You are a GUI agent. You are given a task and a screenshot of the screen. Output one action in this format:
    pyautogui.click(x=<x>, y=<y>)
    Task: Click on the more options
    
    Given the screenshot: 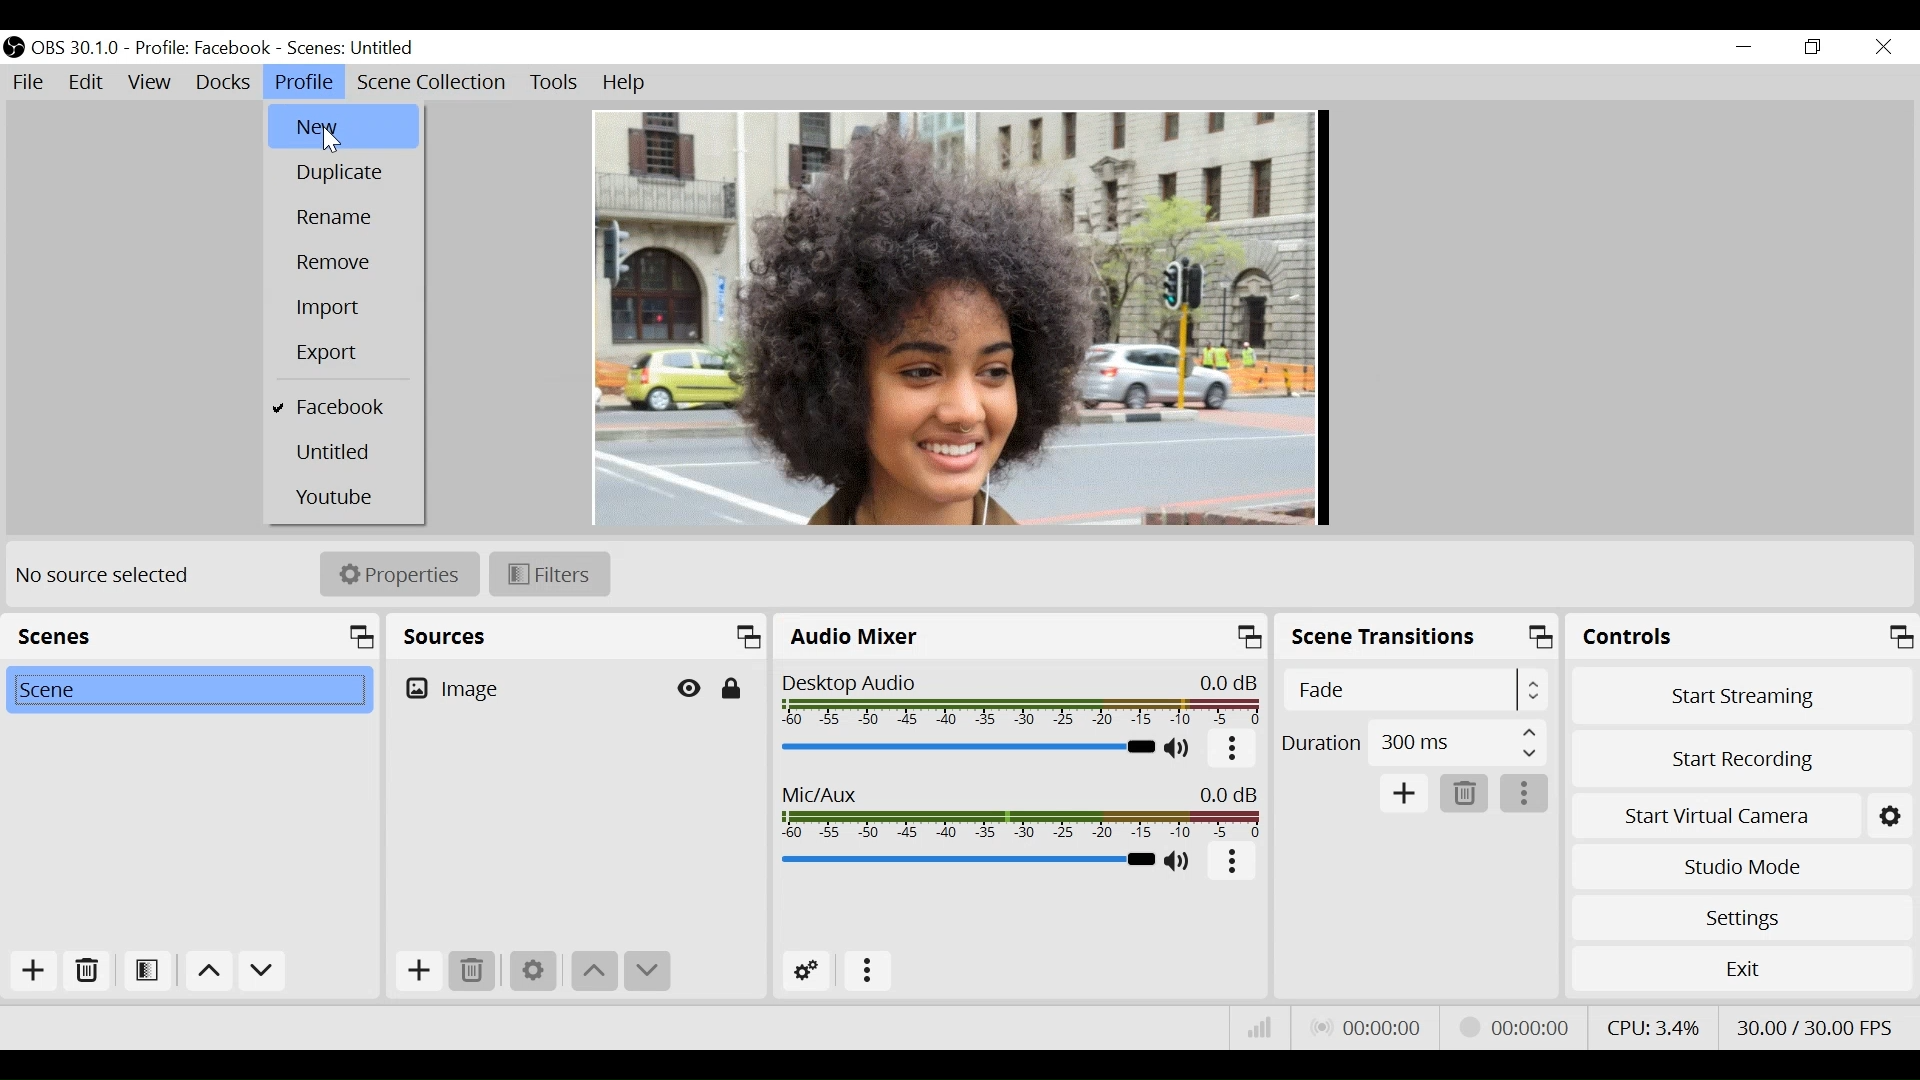 What is the action you would take?
    pyautogui.click(x=1232, y=864)
    